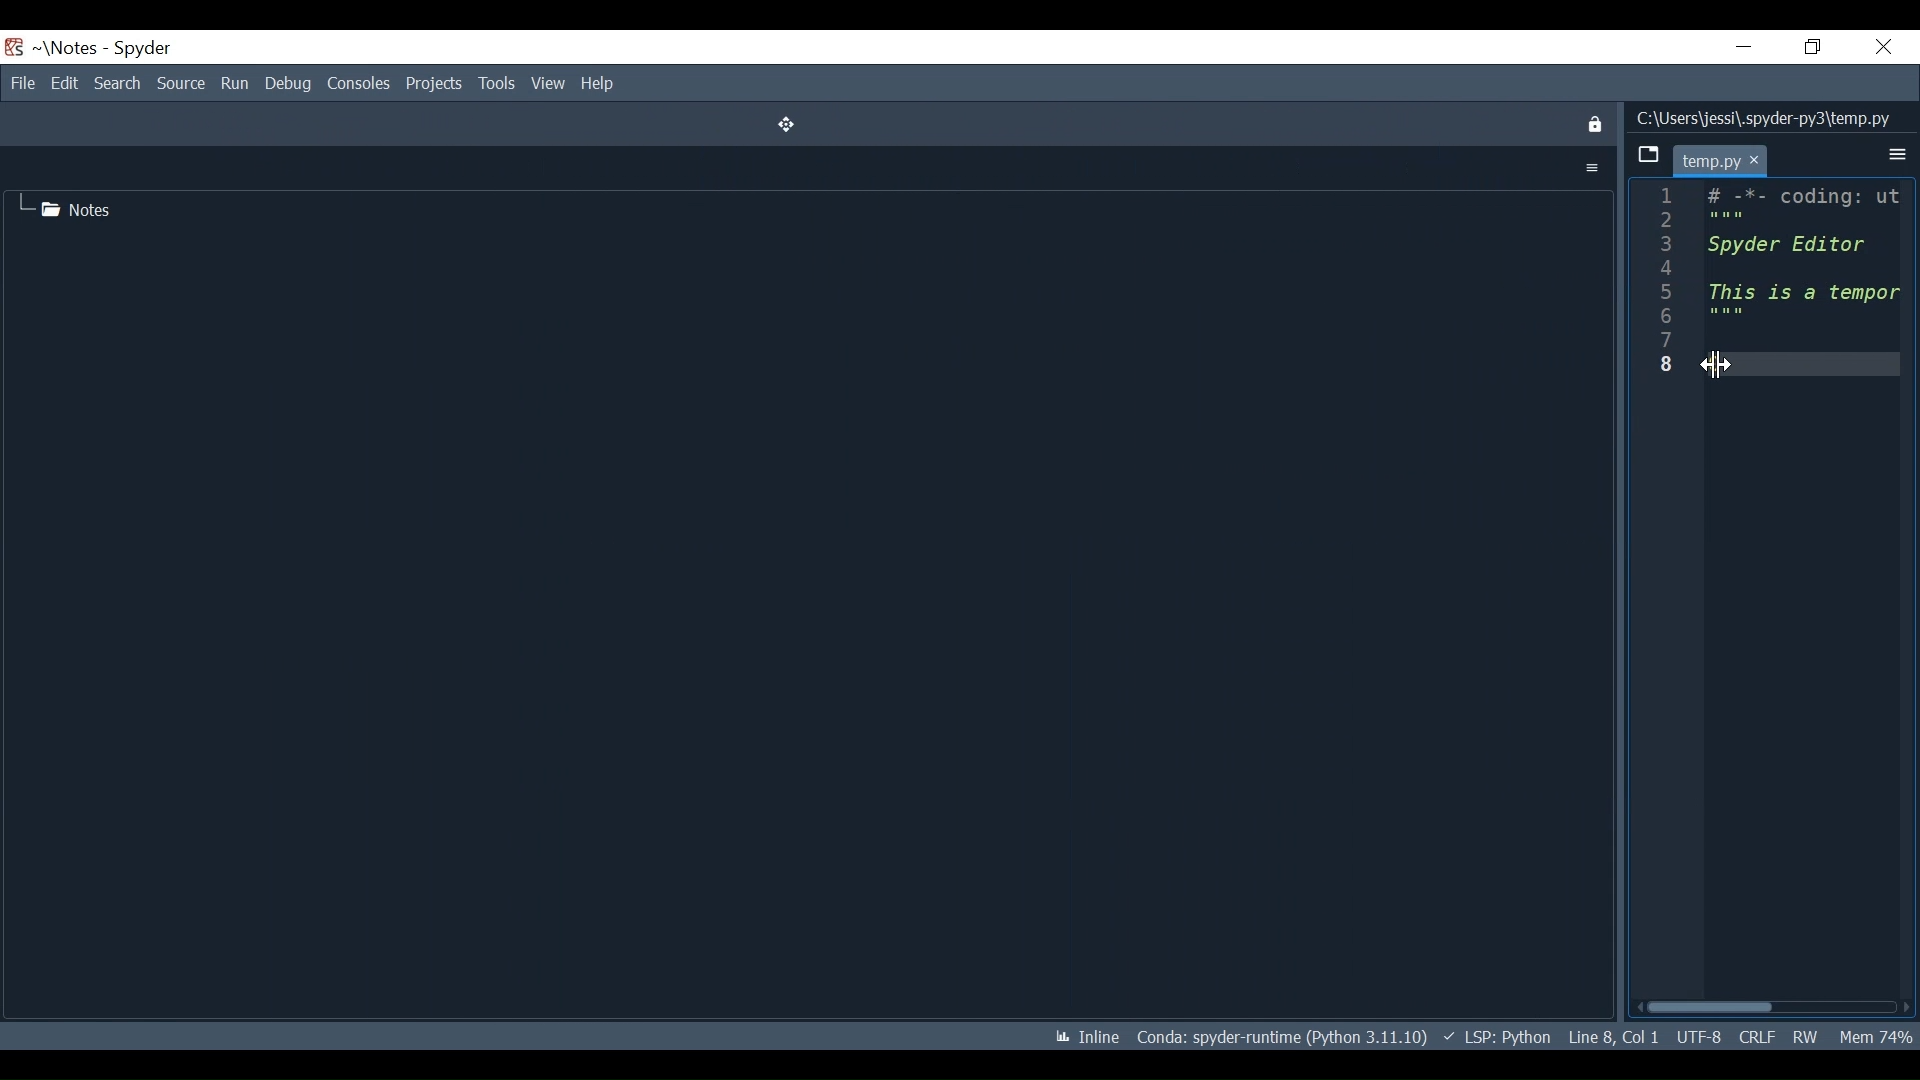 Image resolution: width=1920 pixels, height=1080 pixels. Describe the element at coordinates (1805, 1033) in the screenshot. I see `RW` at that location.